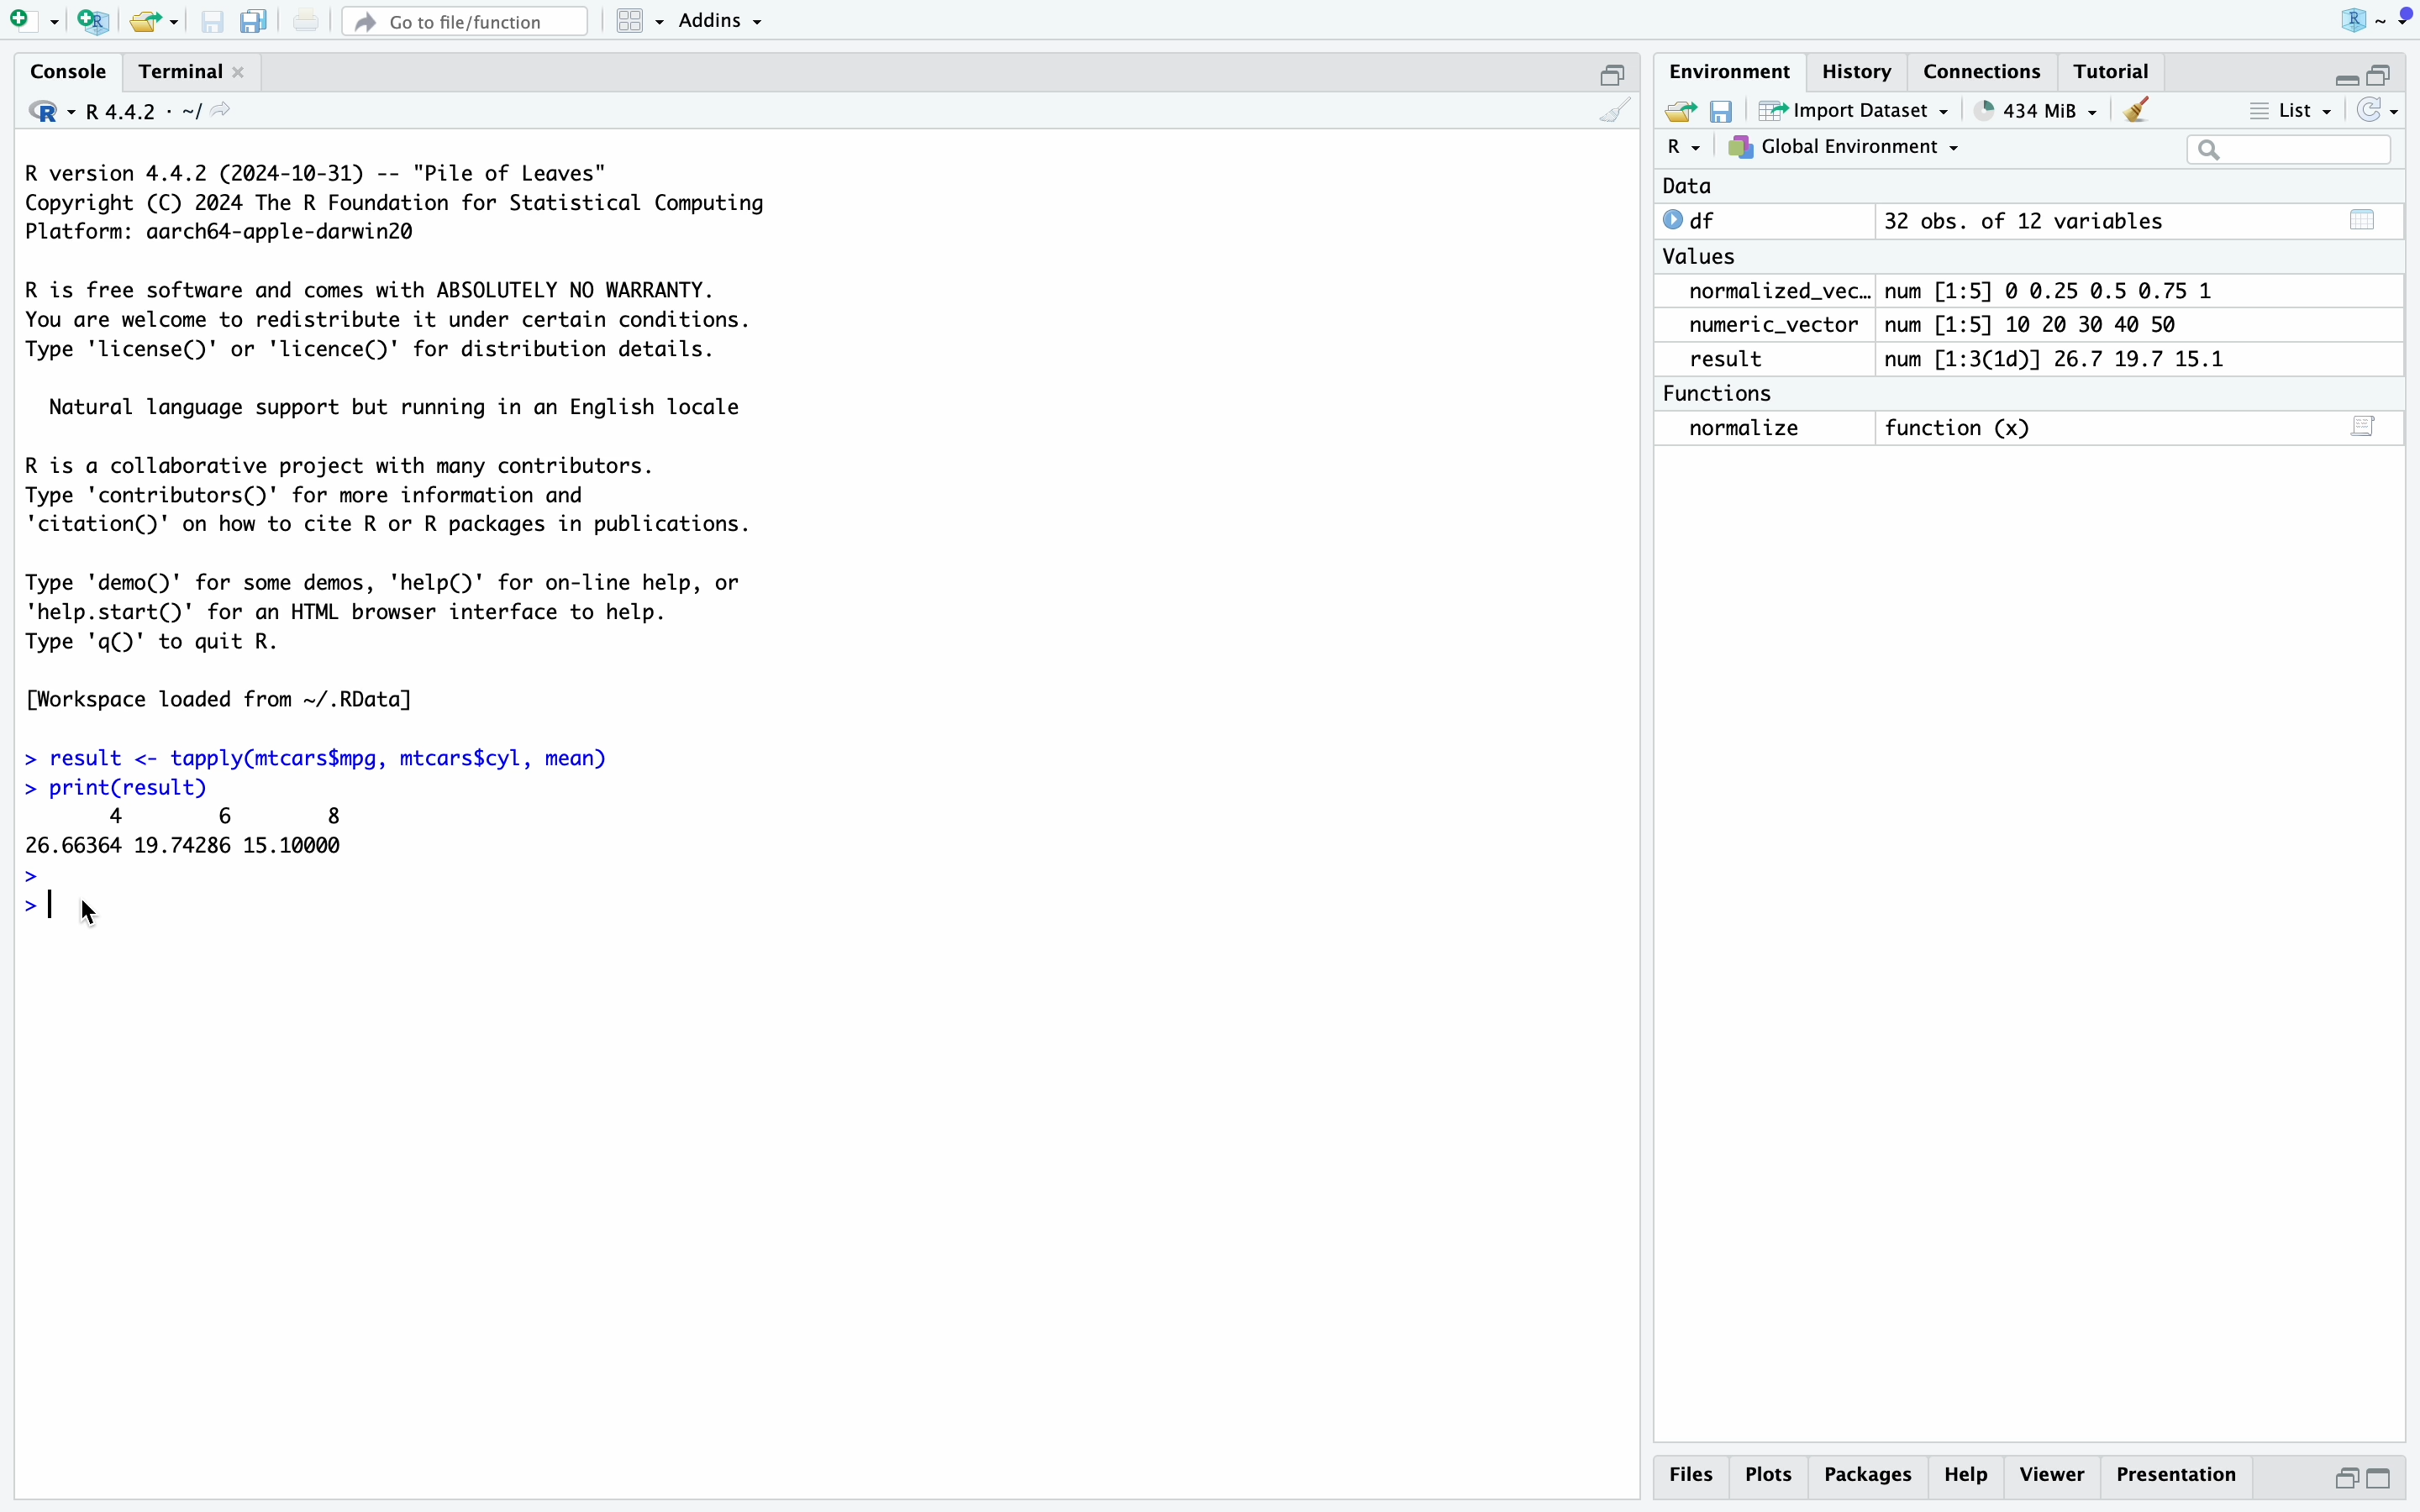  Describe the element at coordinates (1731, 70) in the screenshot. I see `Environment` at that location.